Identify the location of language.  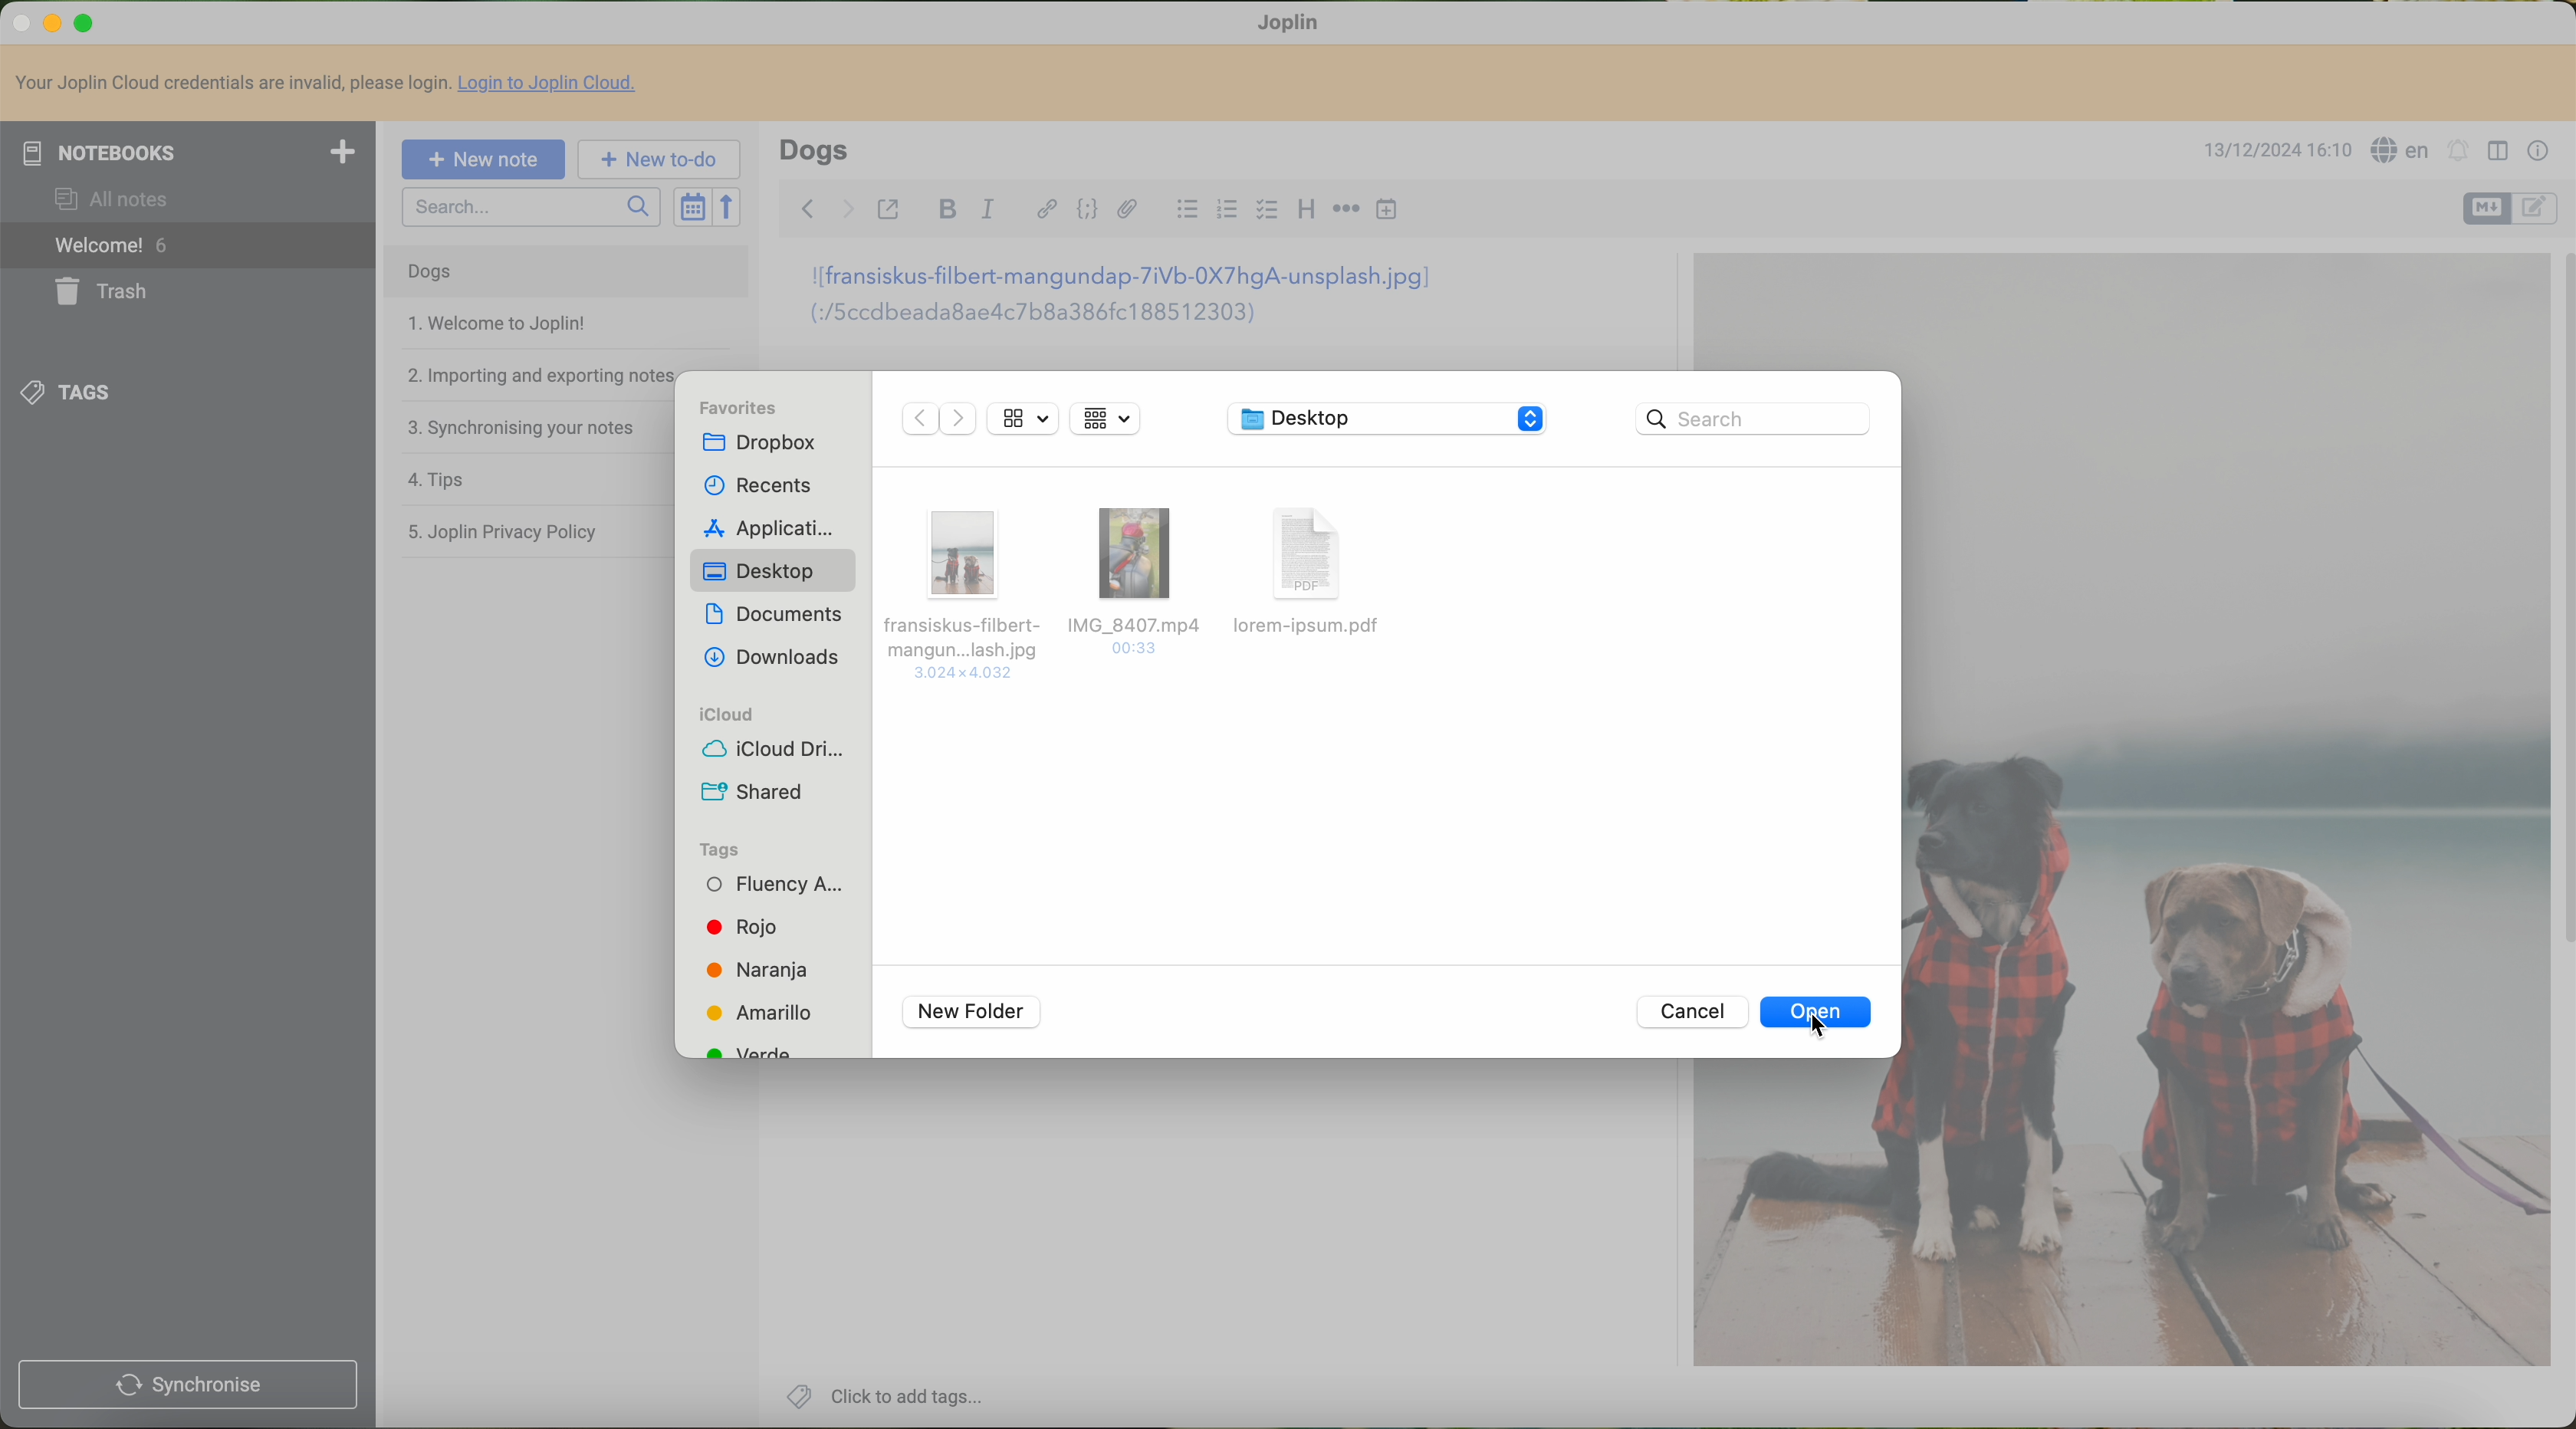
(2401, 149).